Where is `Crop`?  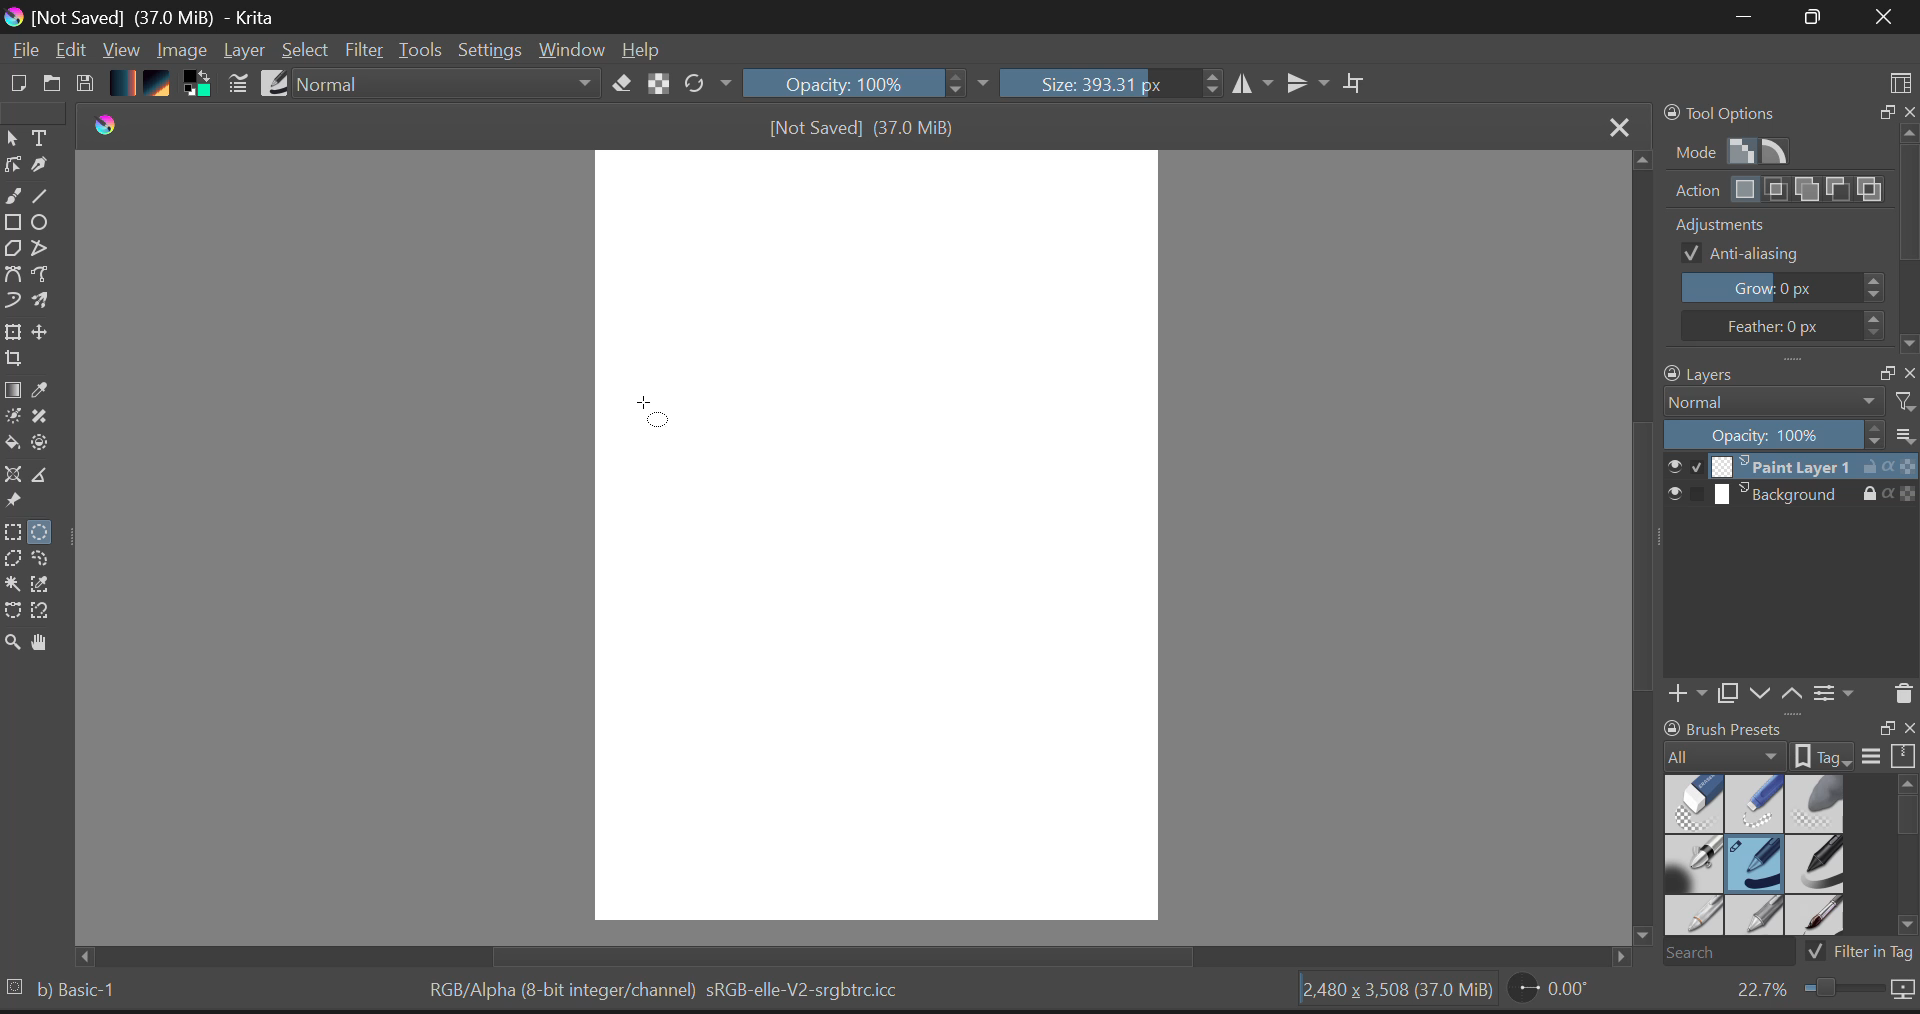
Crop is located at coordinates (12, 364).